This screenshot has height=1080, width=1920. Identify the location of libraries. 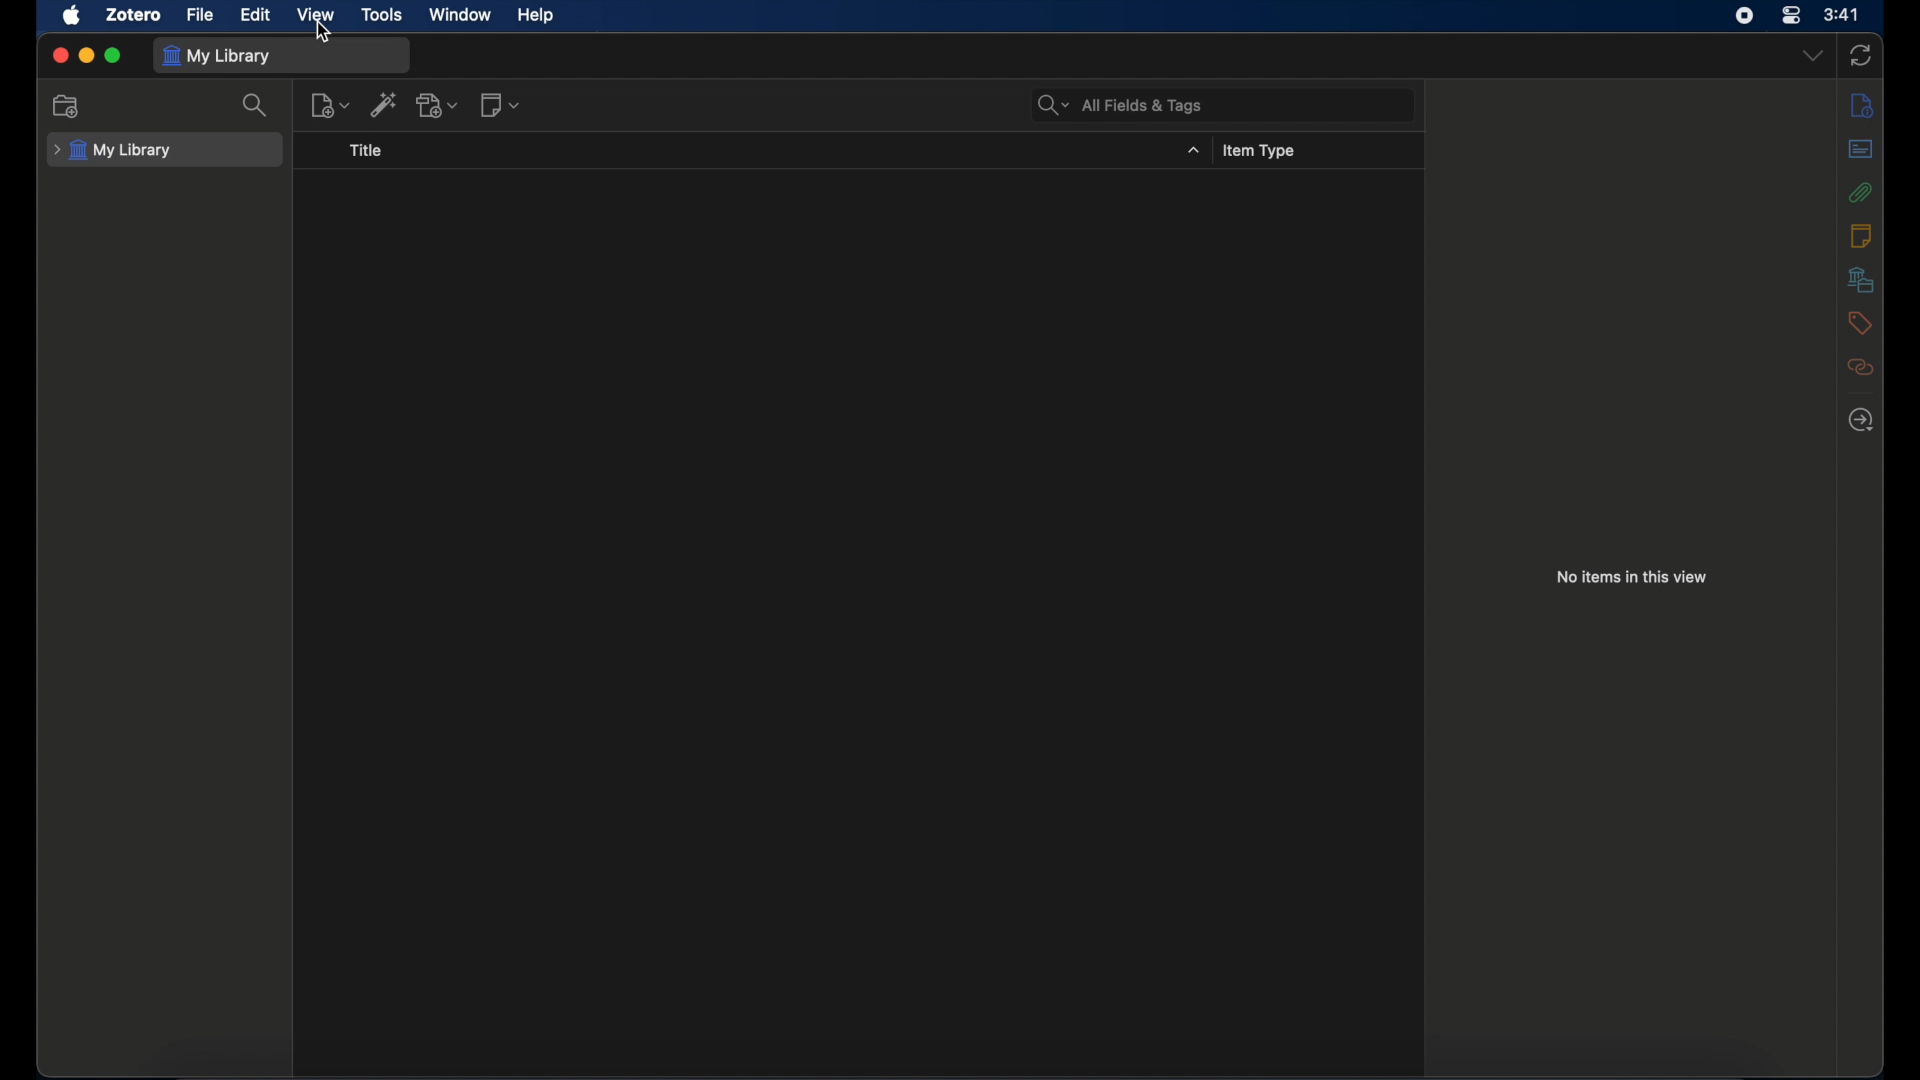
(1861, 279).